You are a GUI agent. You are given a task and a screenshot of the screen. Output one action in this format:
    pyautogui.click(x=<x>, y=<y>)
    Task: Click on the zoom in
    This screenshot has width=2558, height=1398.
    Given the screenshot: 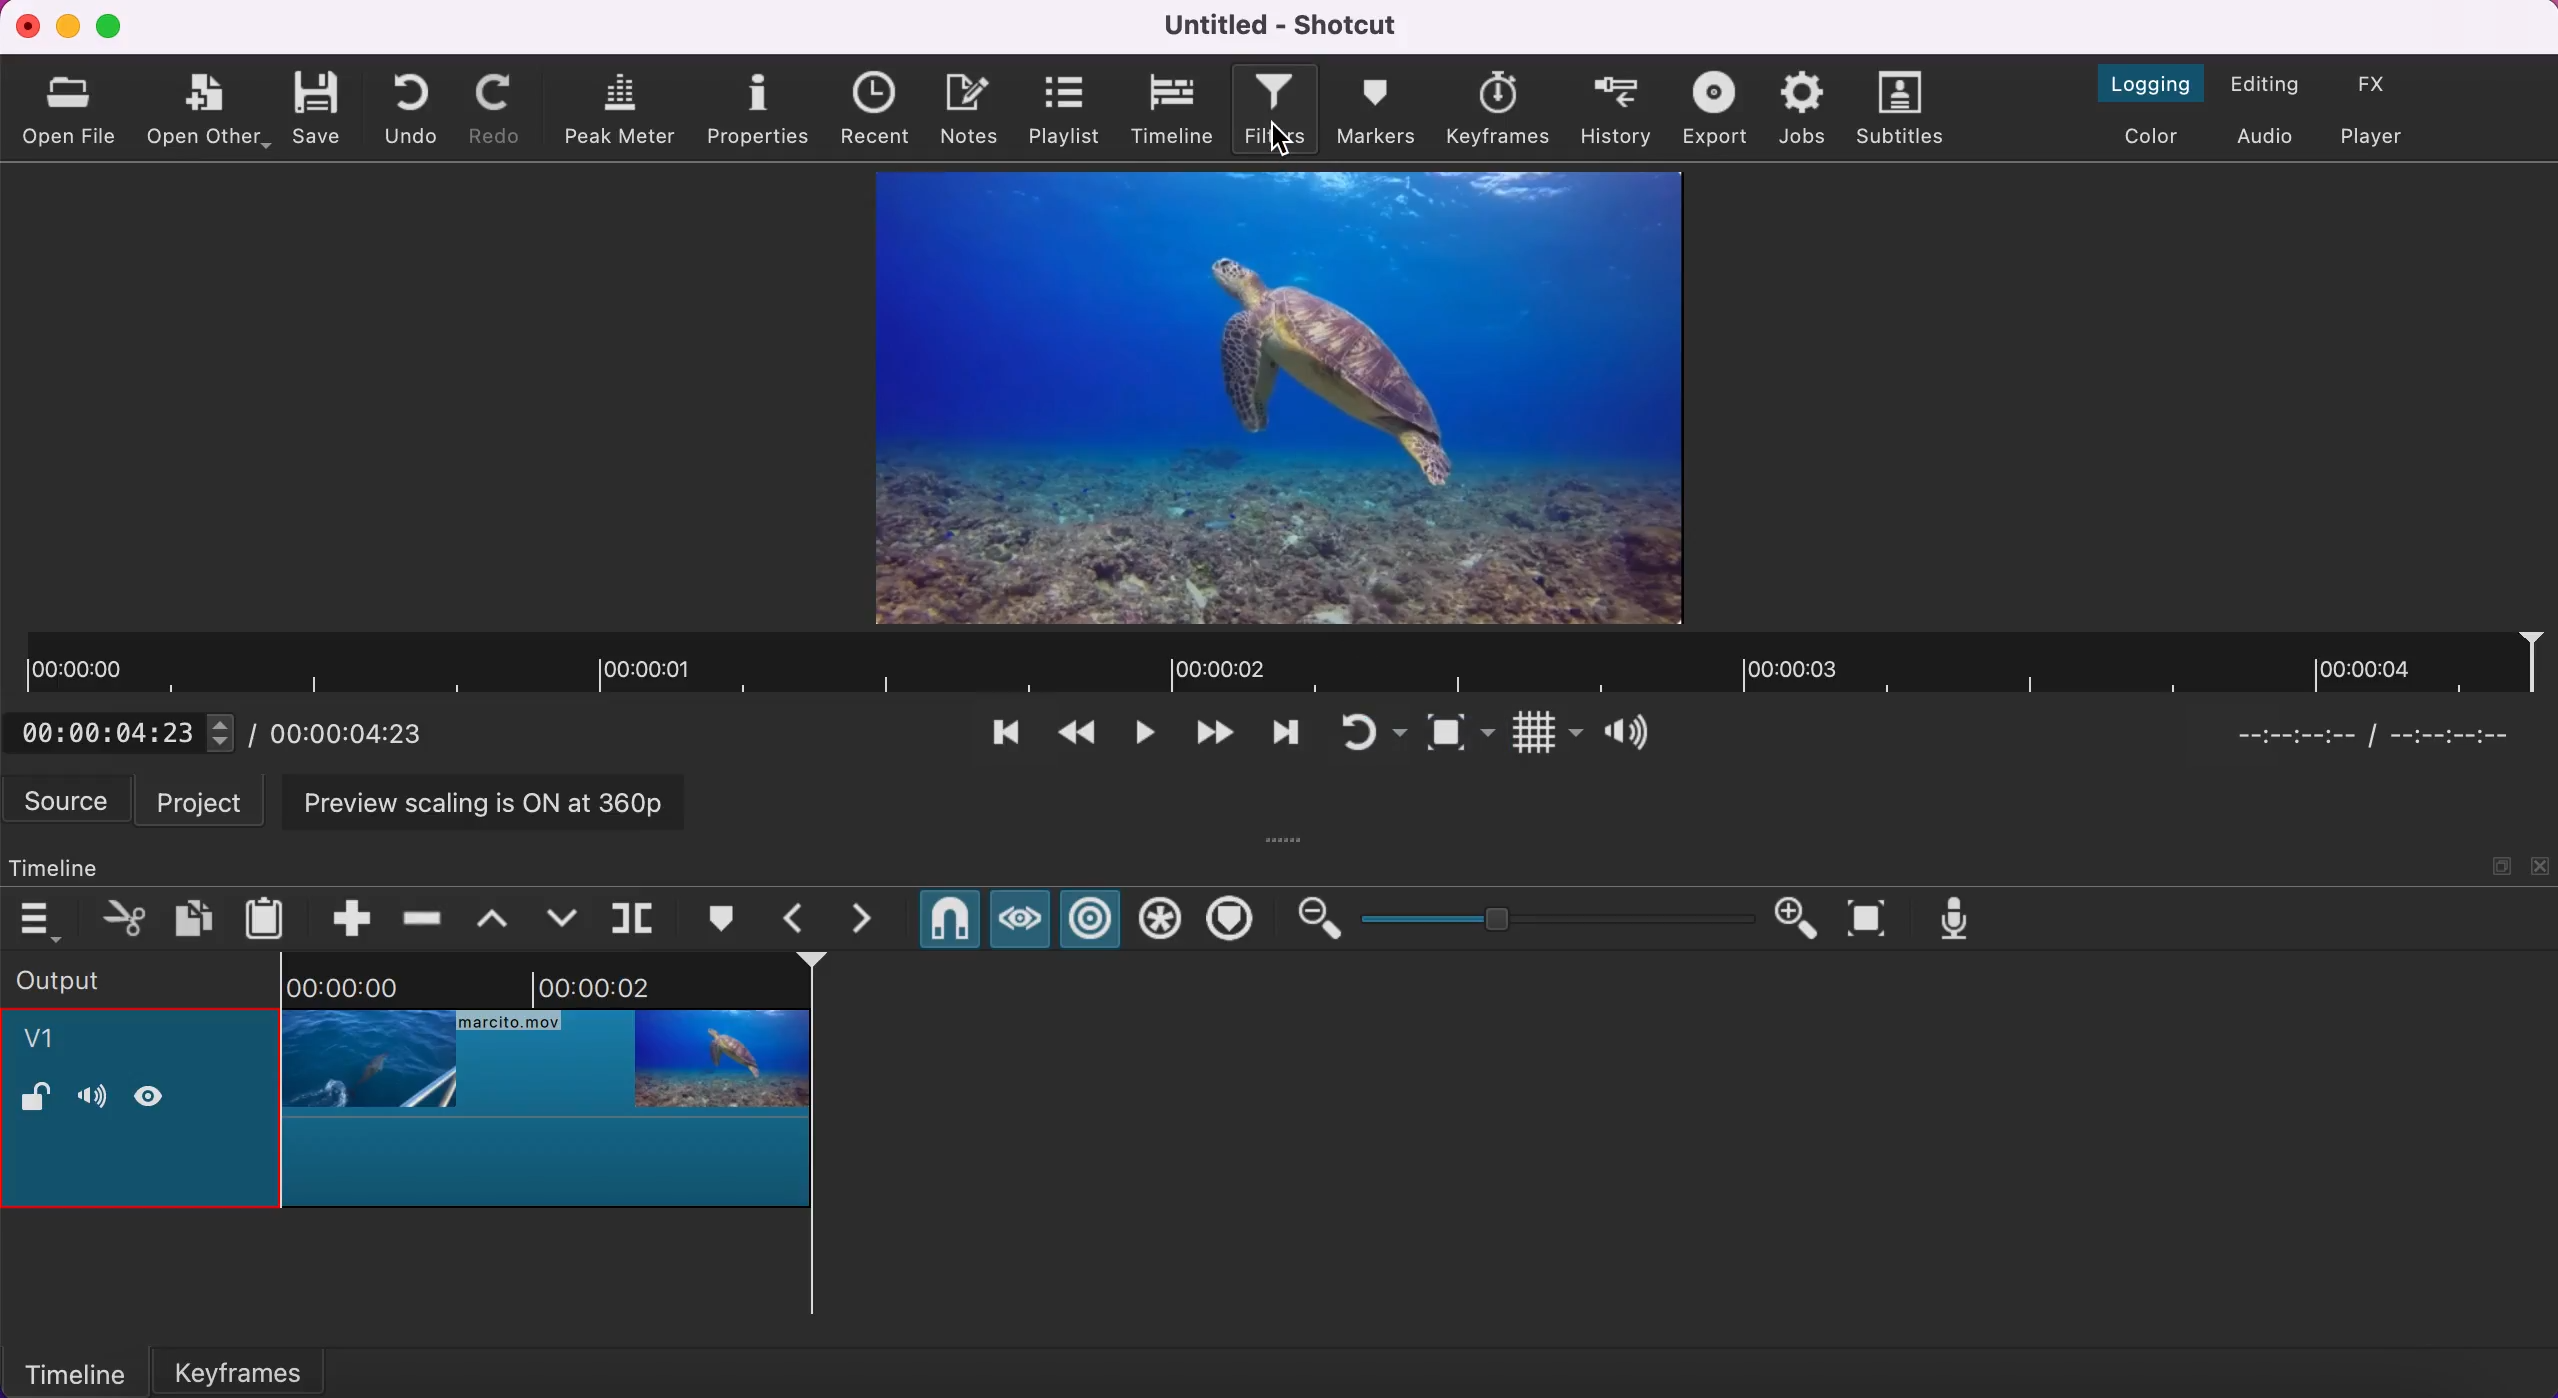 What is the action you would take?
    pyautogui.click(x=1794, y=918)
    